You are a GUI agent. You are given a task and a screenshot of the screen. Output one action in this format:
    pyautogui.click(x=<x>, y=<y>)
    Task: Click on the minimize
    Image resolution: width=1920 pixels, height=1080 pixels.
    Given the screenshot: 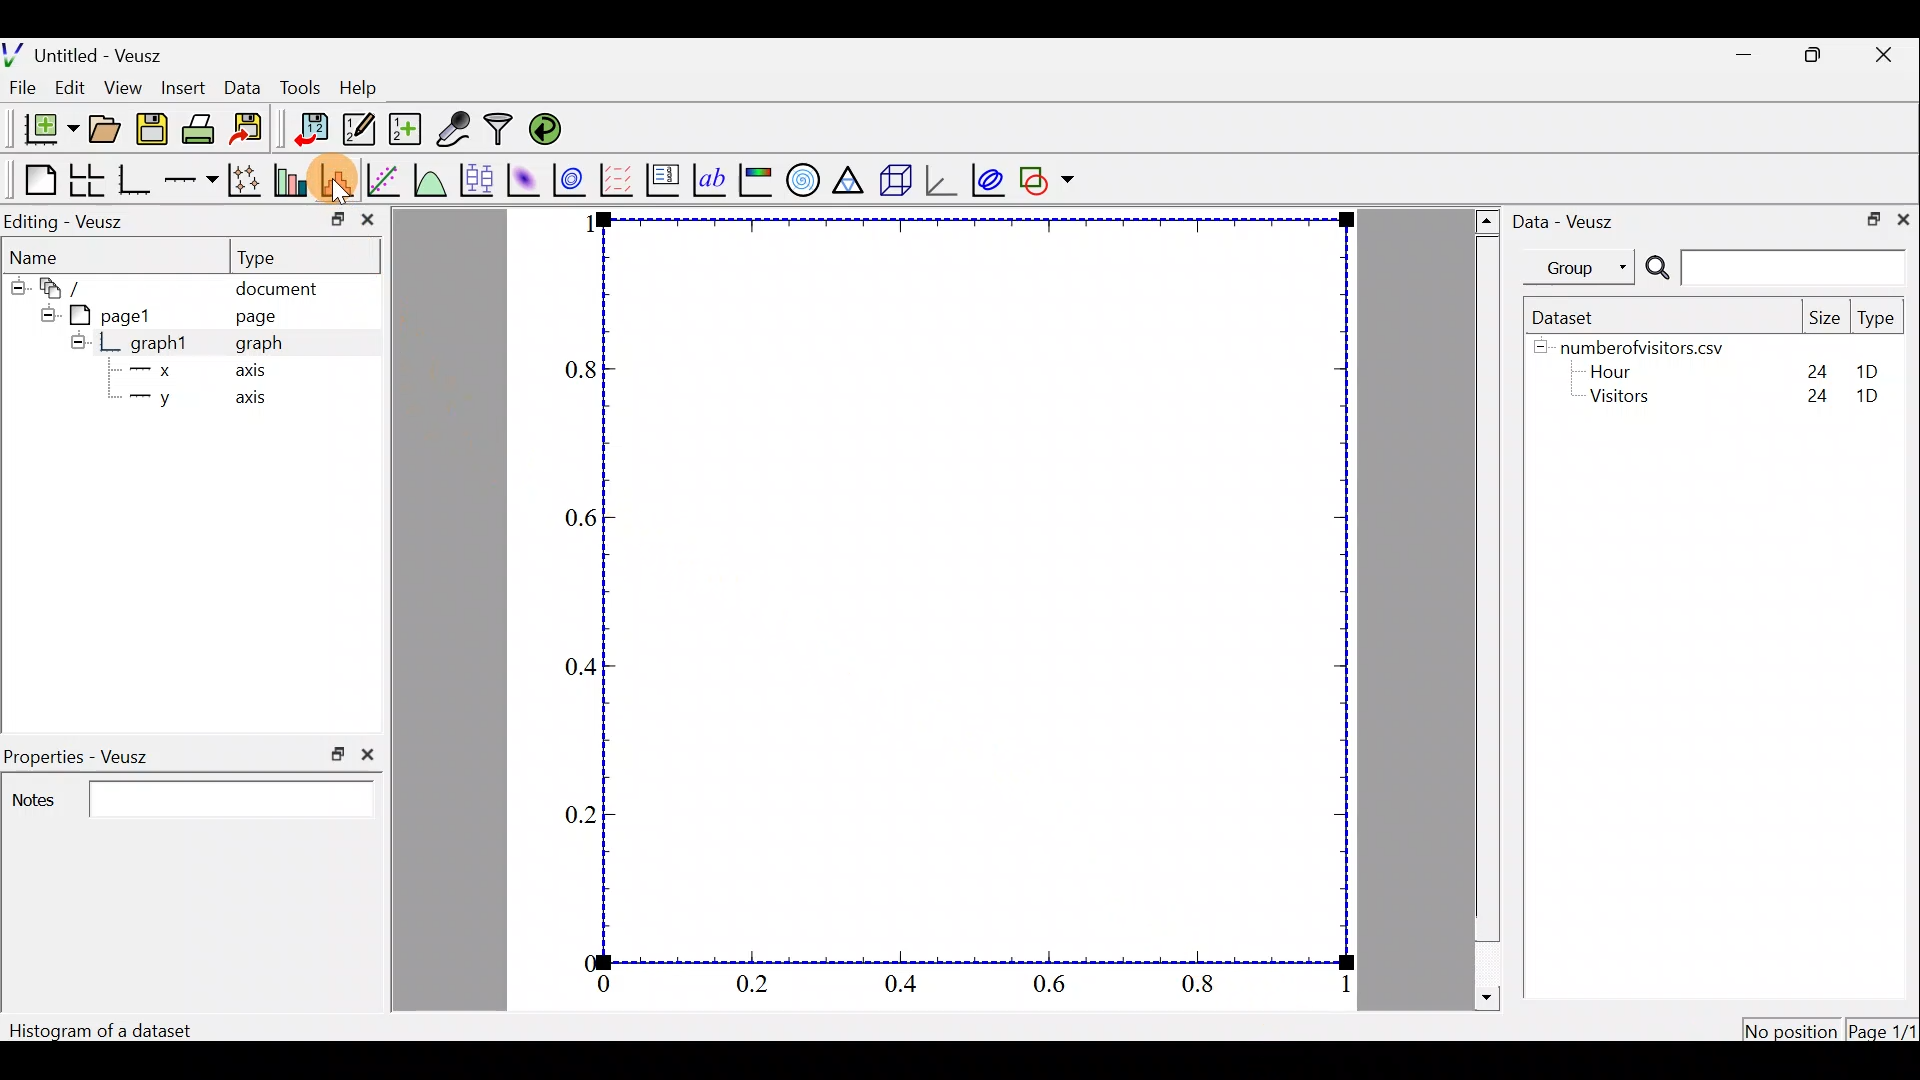 What is the action you would take?
    pyautogui.click(x=1745, y=57)
    